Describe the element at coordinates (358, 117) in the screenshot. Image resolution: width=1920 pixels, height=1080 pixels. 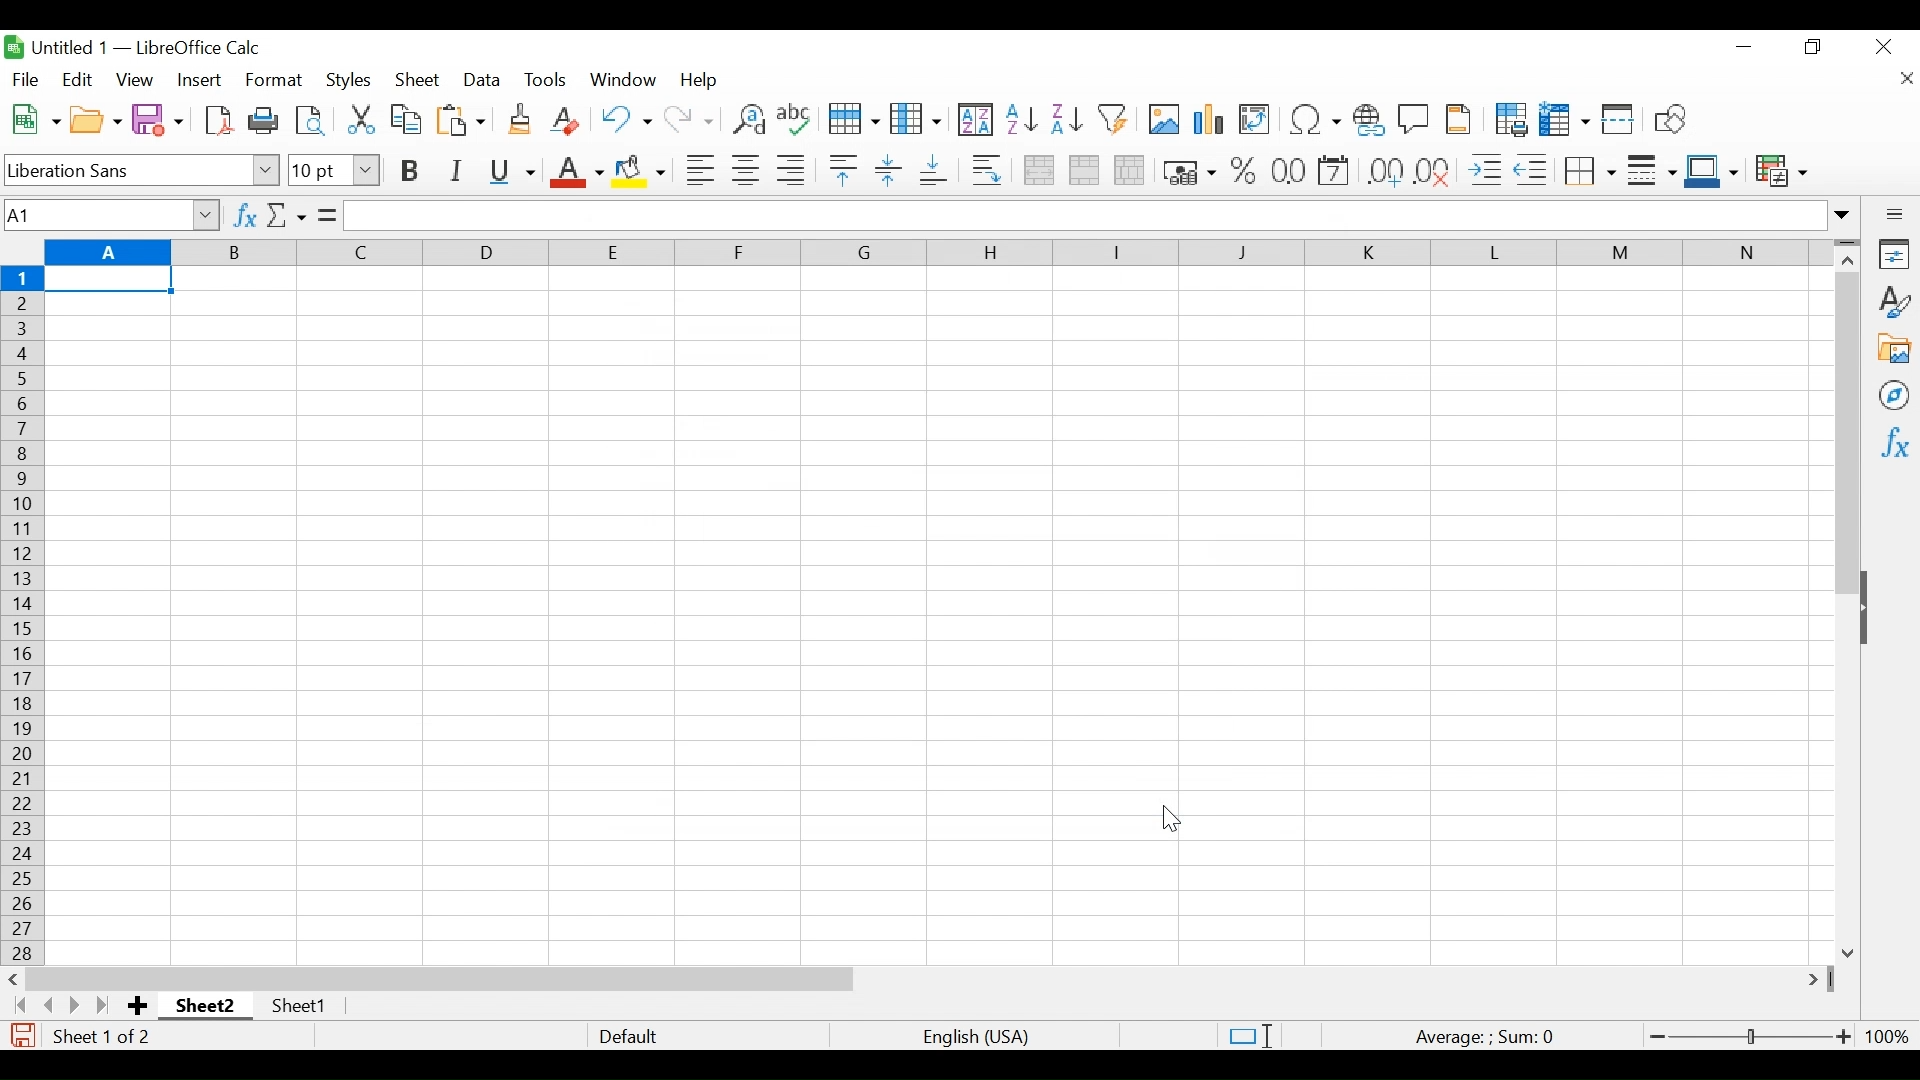
I see `Cut` at that location.